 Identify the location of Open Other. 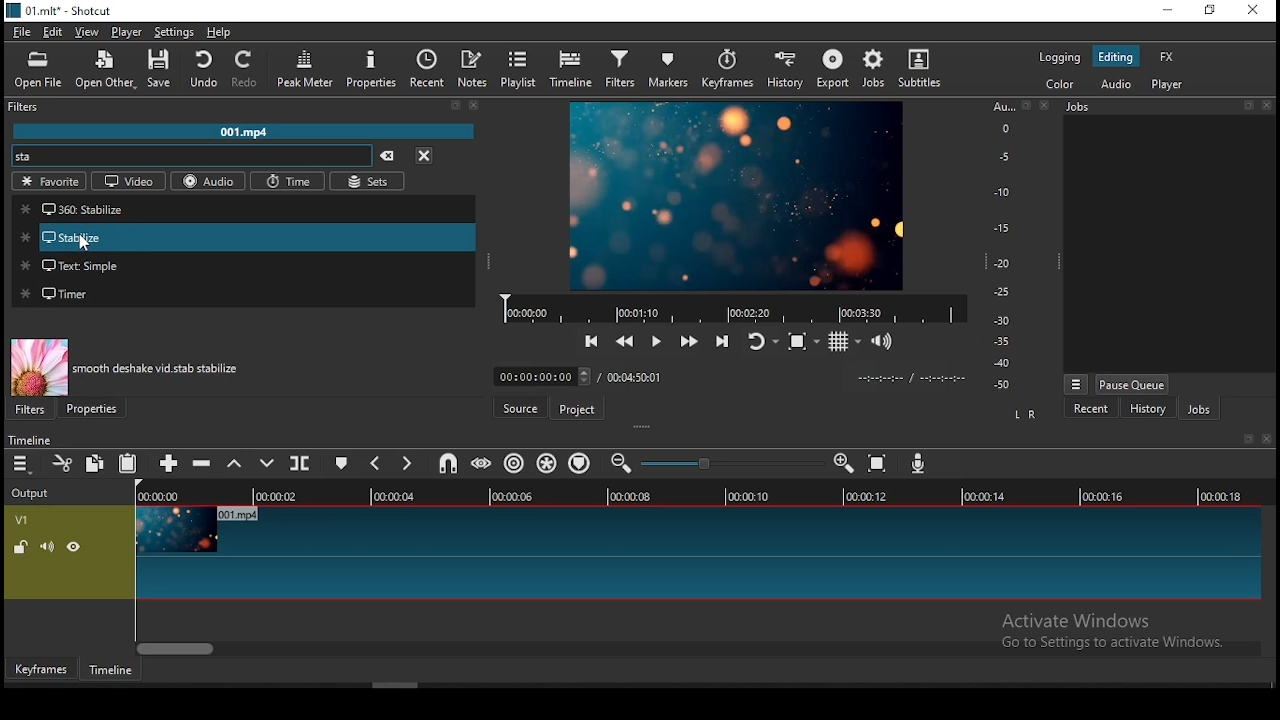
(103, 72).